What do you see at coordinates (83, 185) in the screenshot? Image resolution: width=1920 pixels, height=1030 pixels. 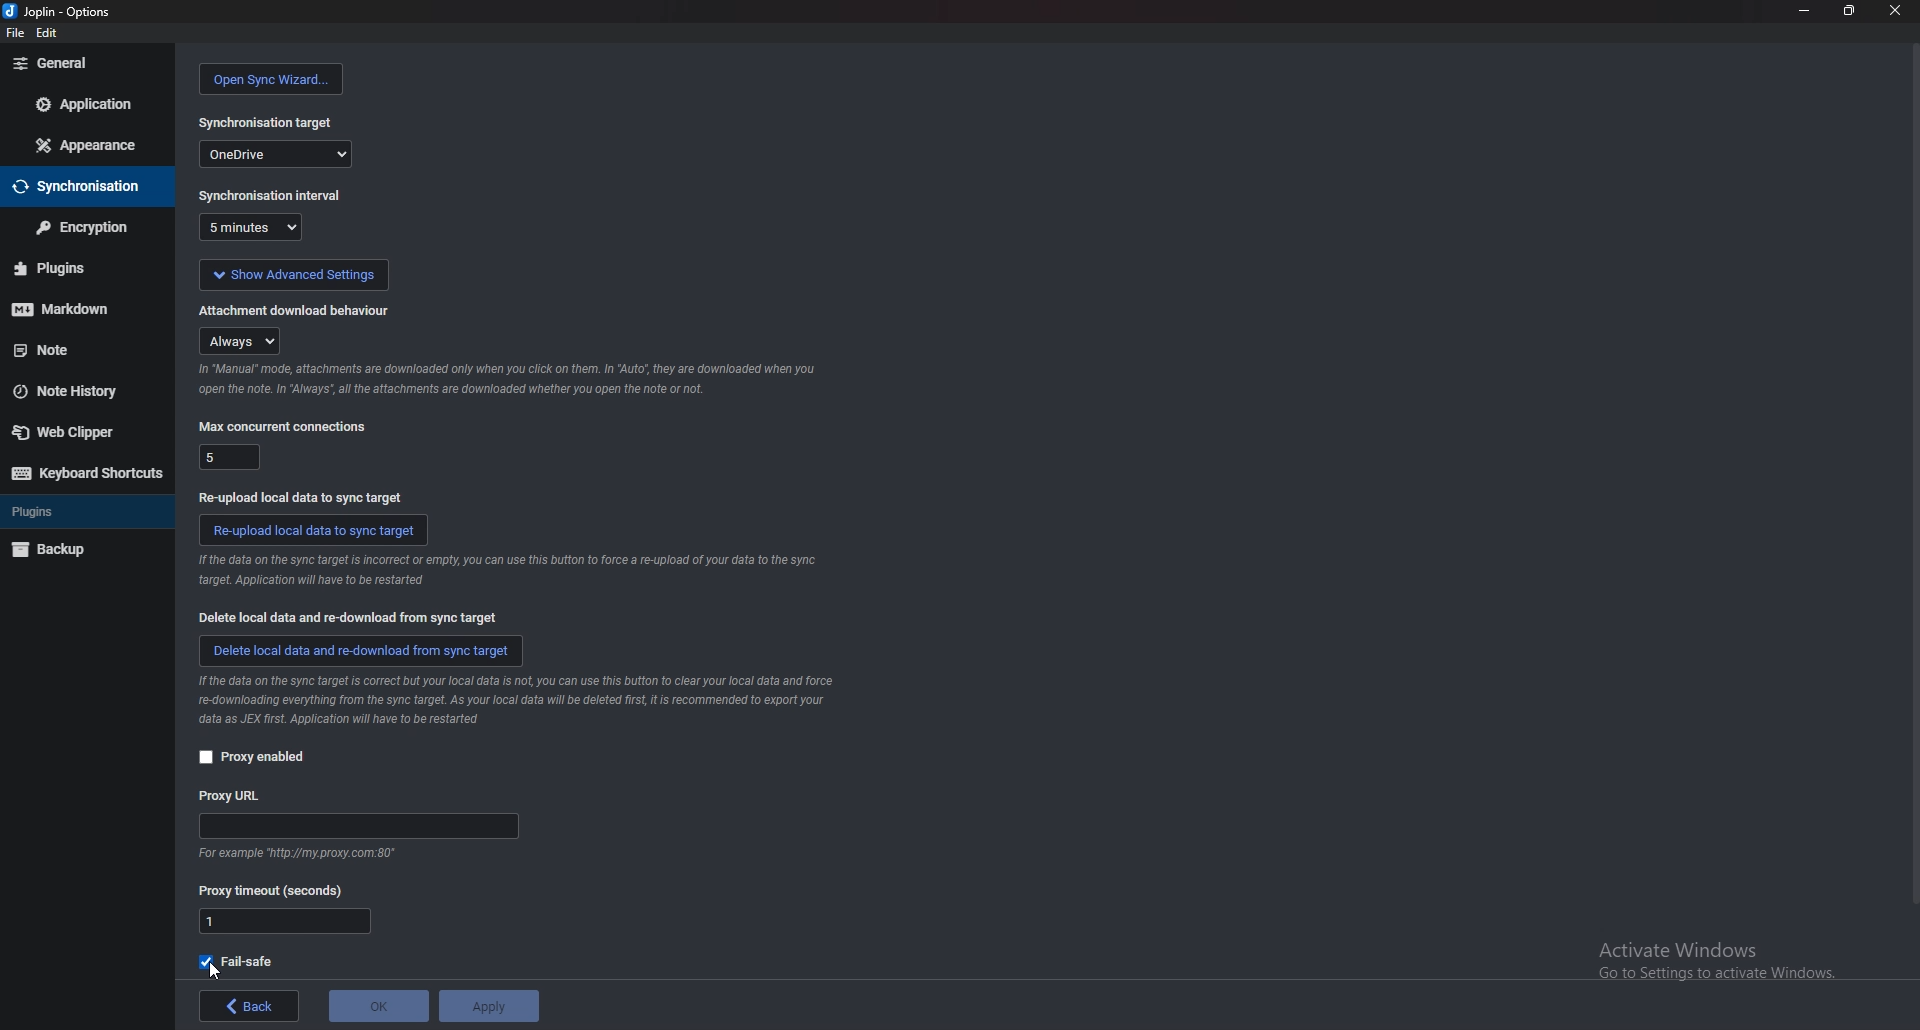 I see `sync` at bounding box center [83, 185].